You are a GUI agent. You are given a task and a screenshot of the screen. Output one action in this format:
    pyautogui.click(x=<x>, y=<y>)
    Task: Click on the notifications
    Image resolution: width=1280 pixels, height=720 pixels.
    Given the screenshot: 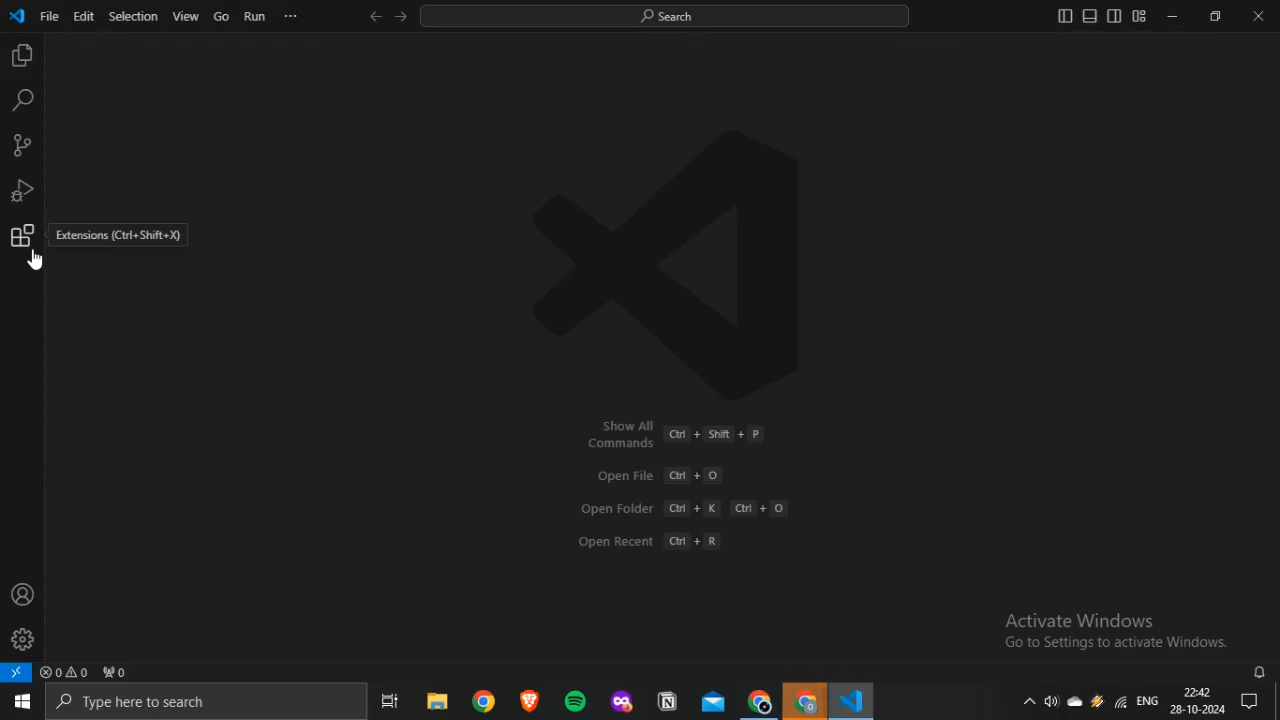 What is the action you would take?
    pyautogui.click(x=1261, y=672)
    